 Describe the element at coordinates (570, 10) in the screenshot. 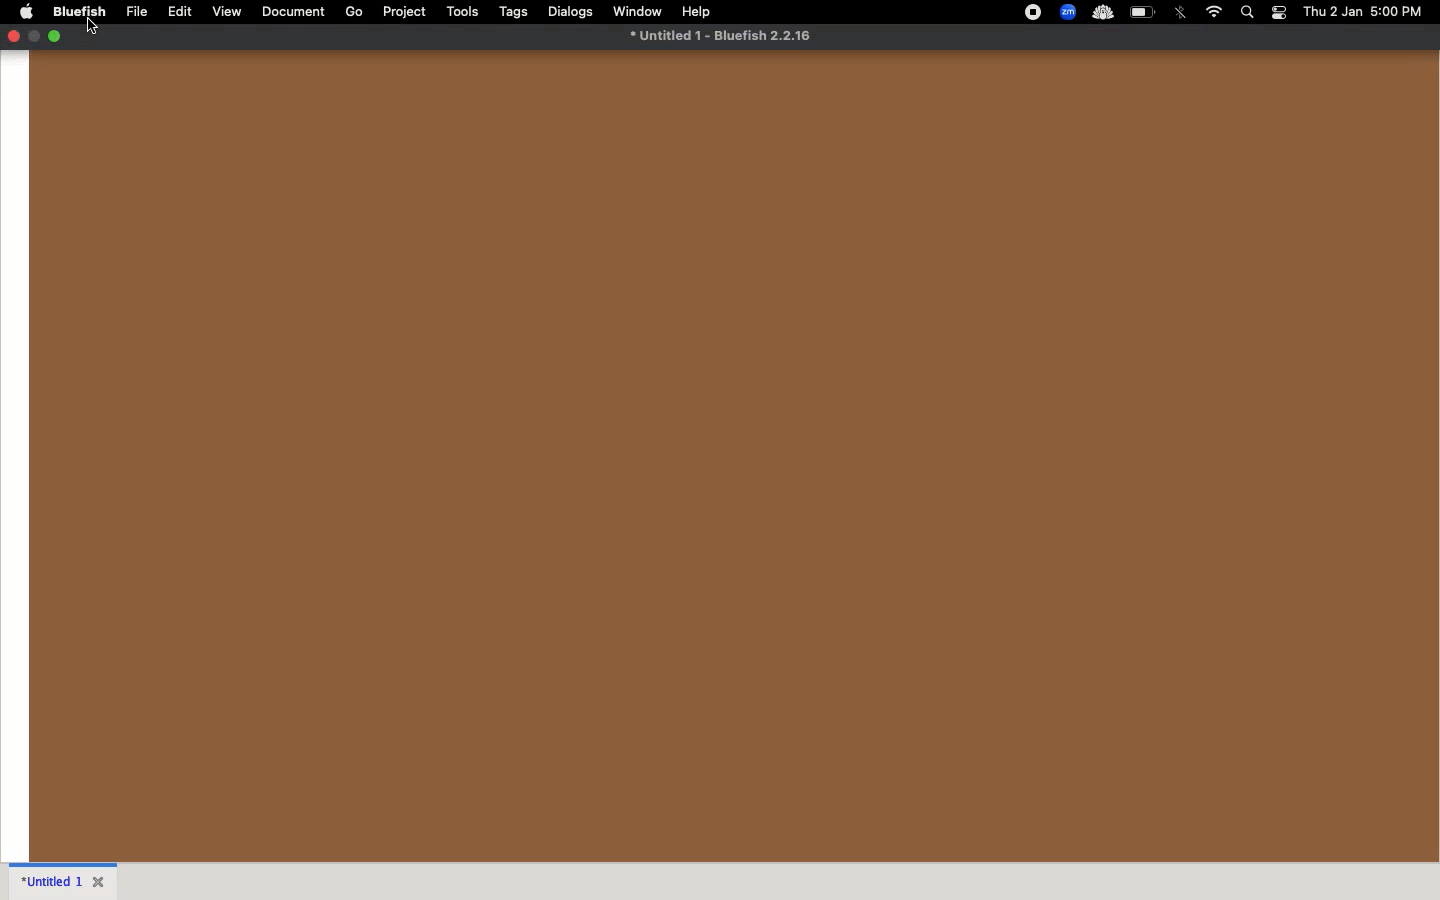

I see `dialogs ` at that location.